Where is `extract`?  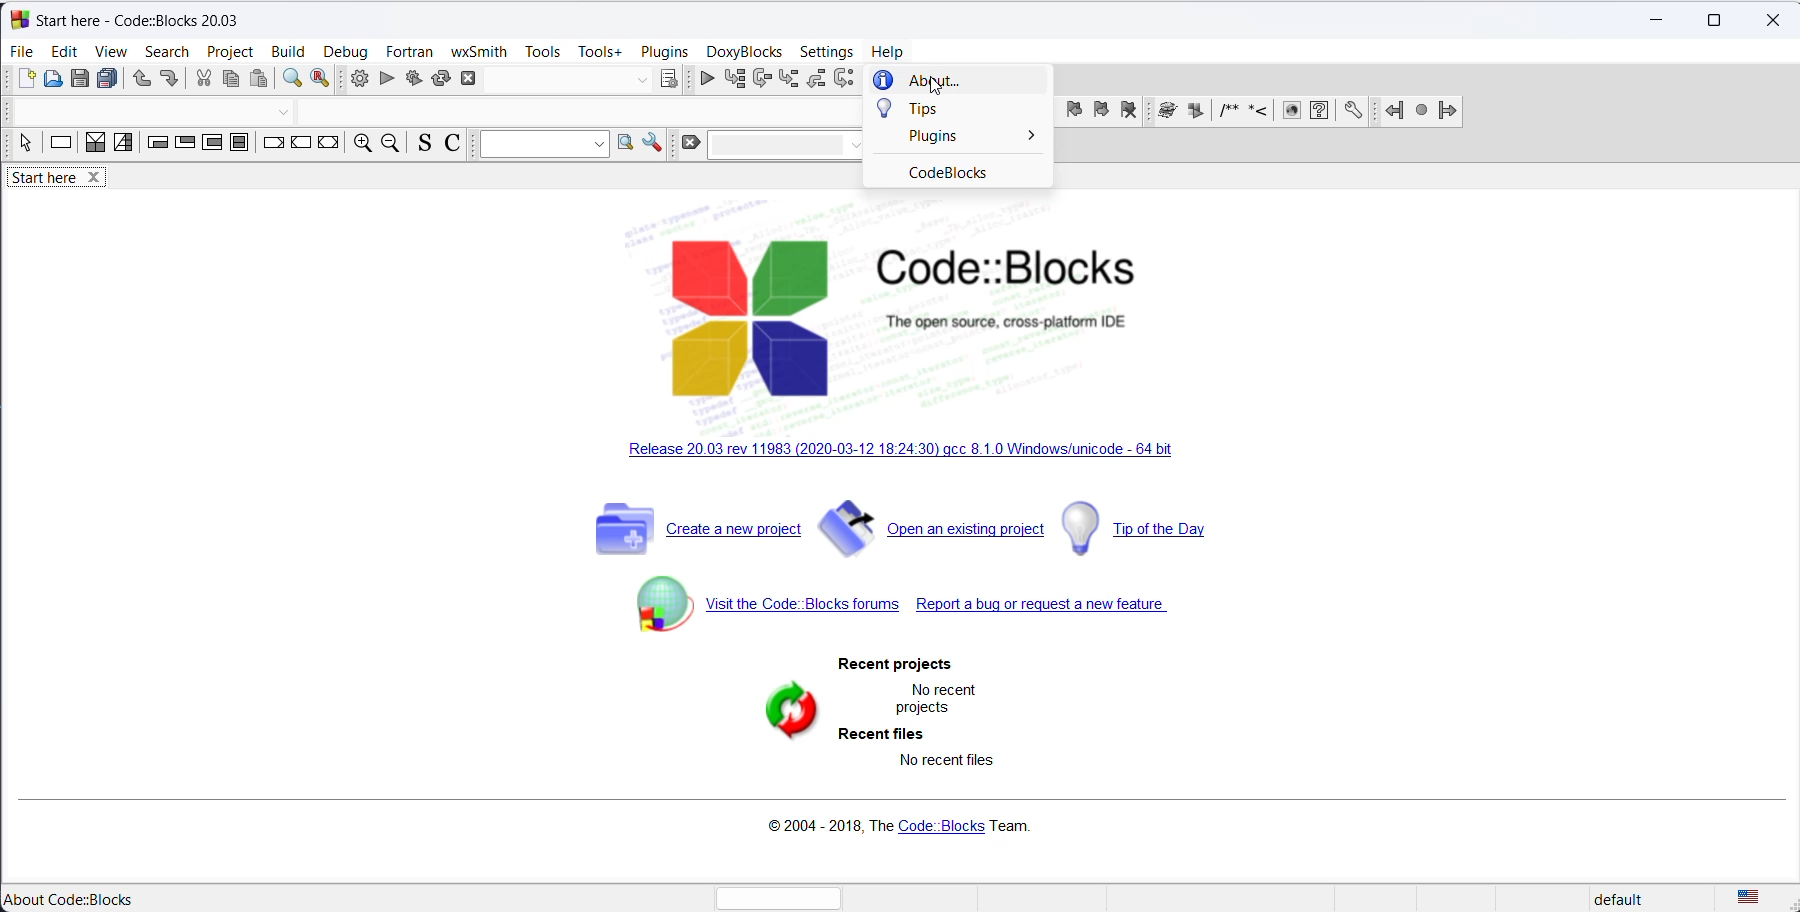 extract is located at coordinates (1200, 112).